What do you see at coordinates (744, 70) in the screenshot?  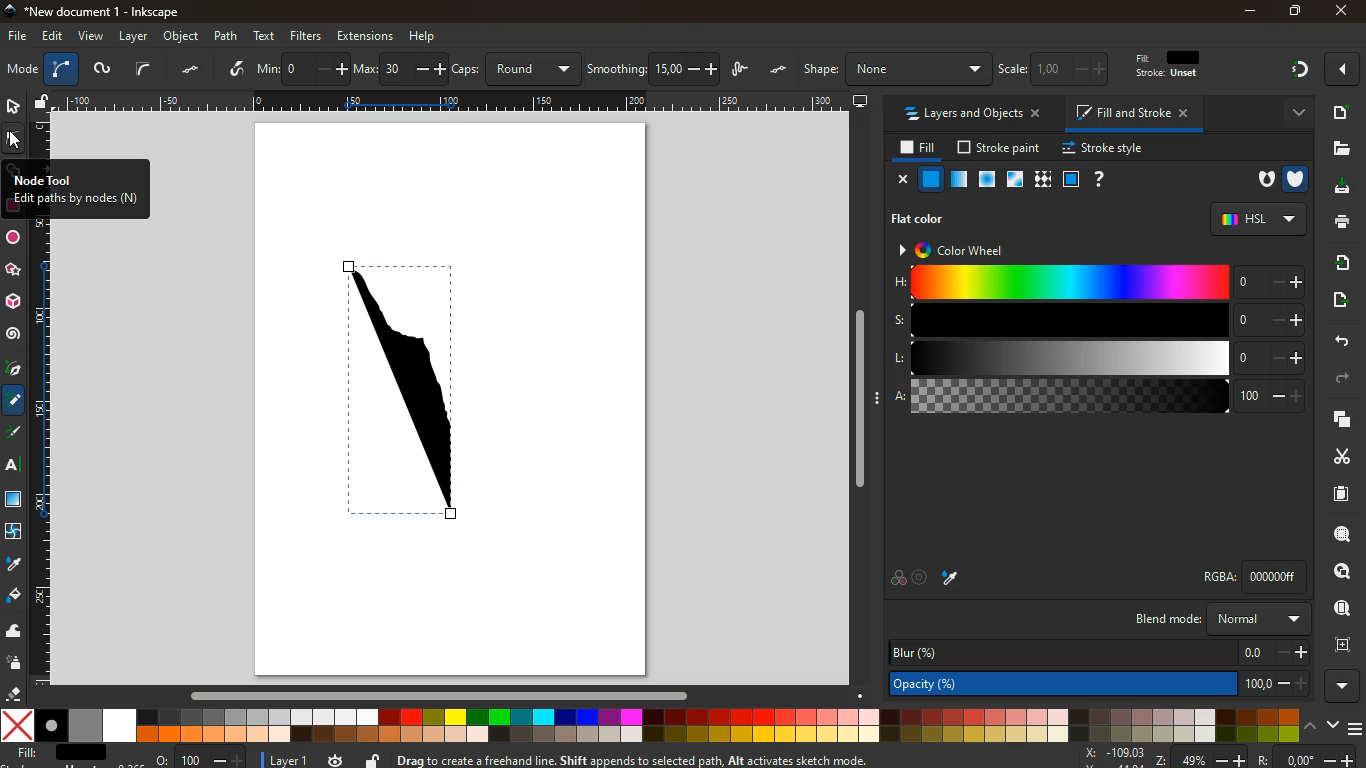 I see `lpe` at bounding box center [744, 70].